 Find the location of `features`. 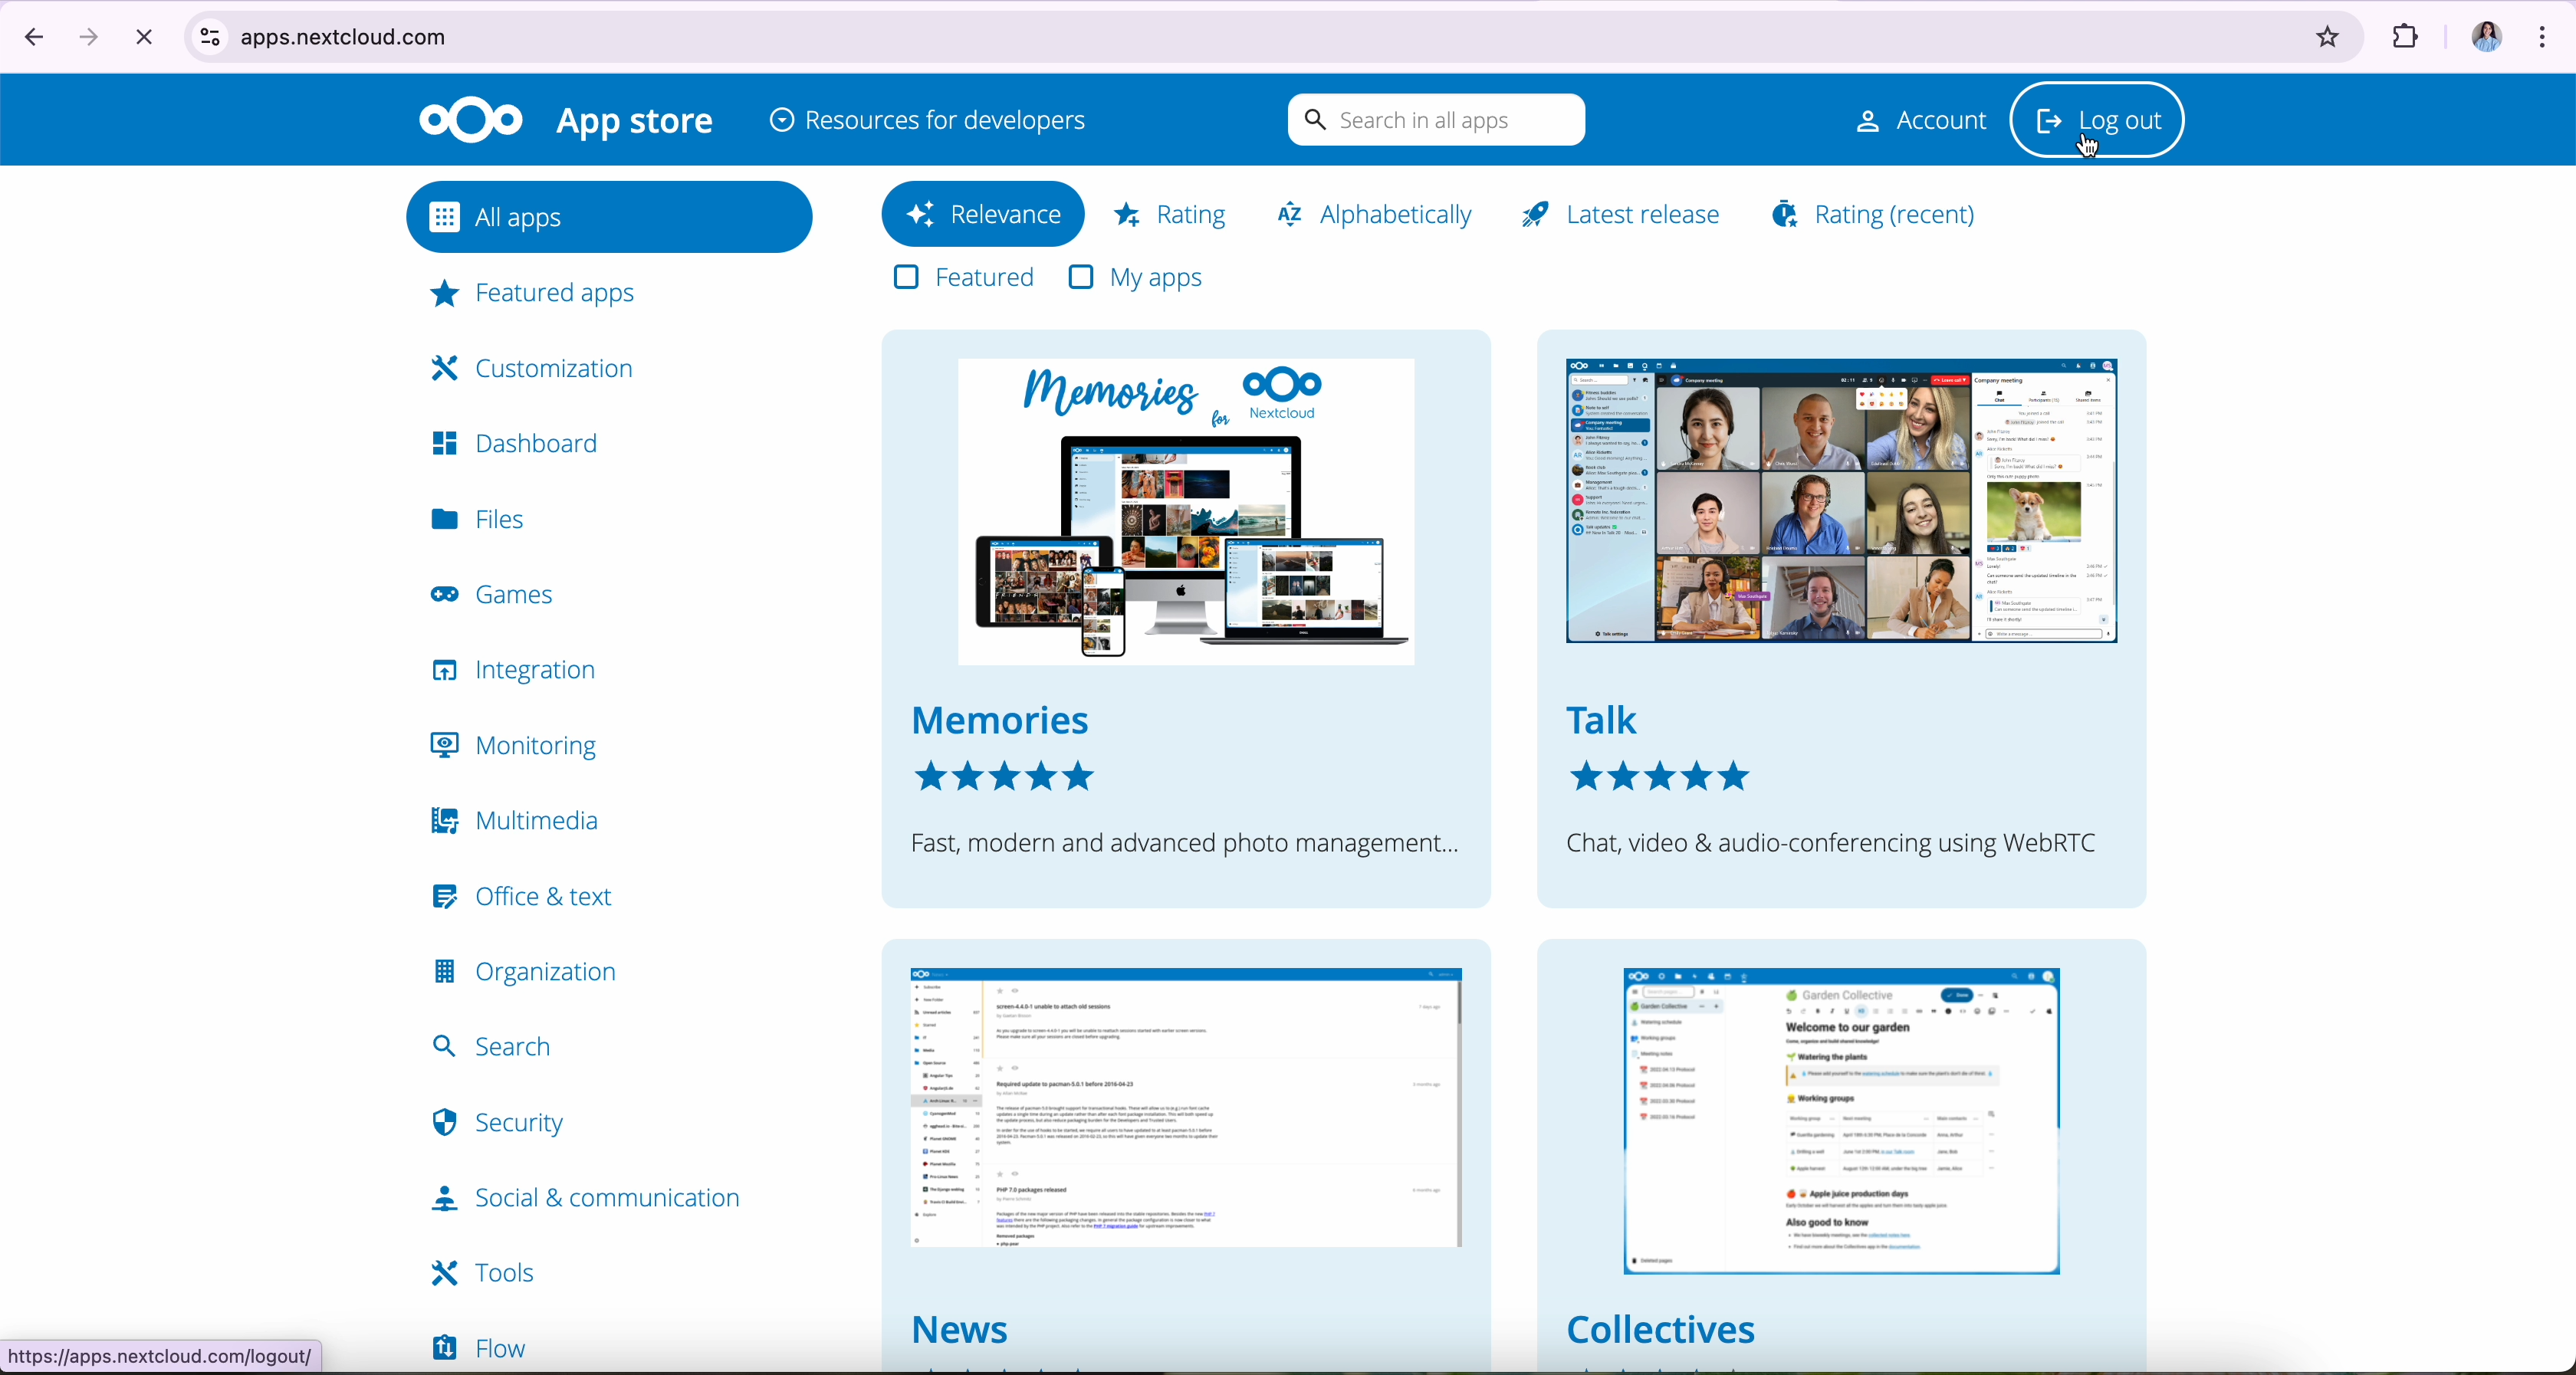

features is located at coordinates (963, 277).